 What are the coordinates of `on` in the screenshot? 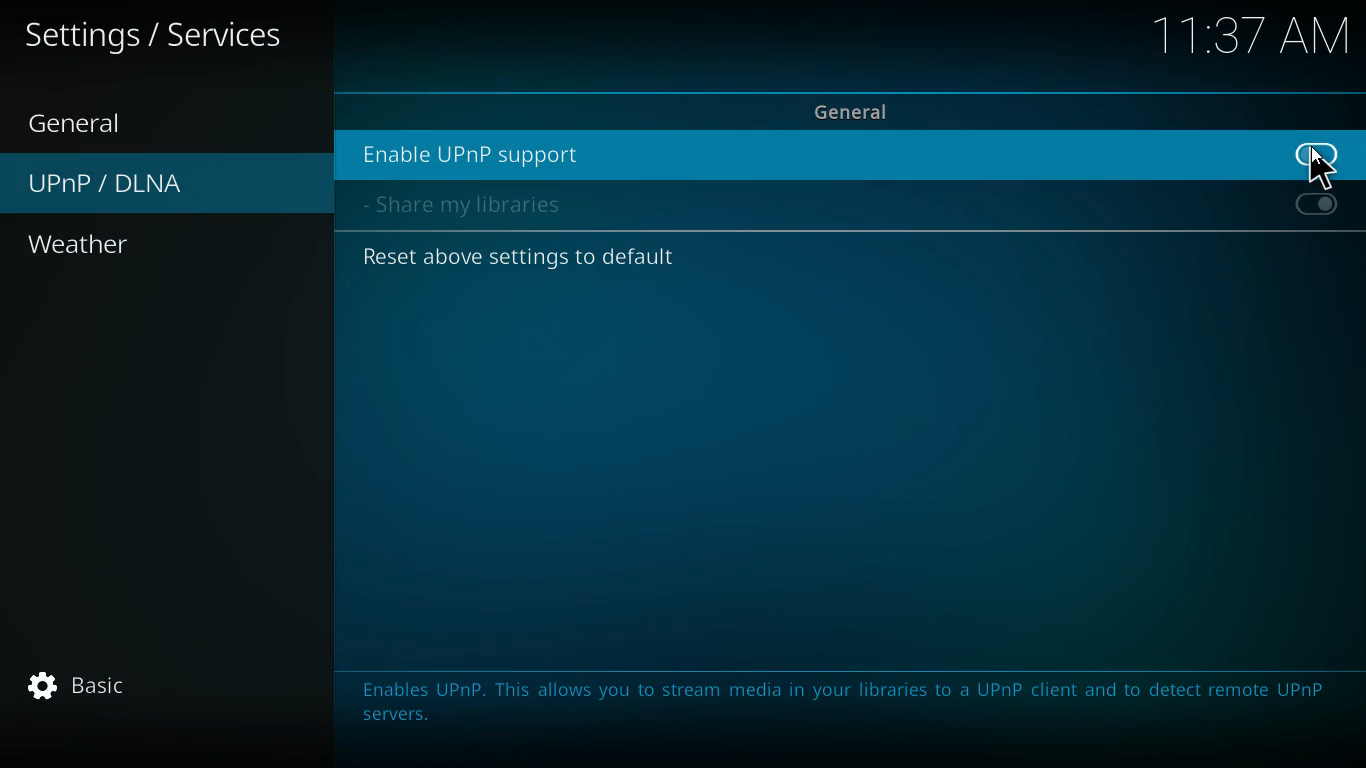 It's located at (1313, 207).